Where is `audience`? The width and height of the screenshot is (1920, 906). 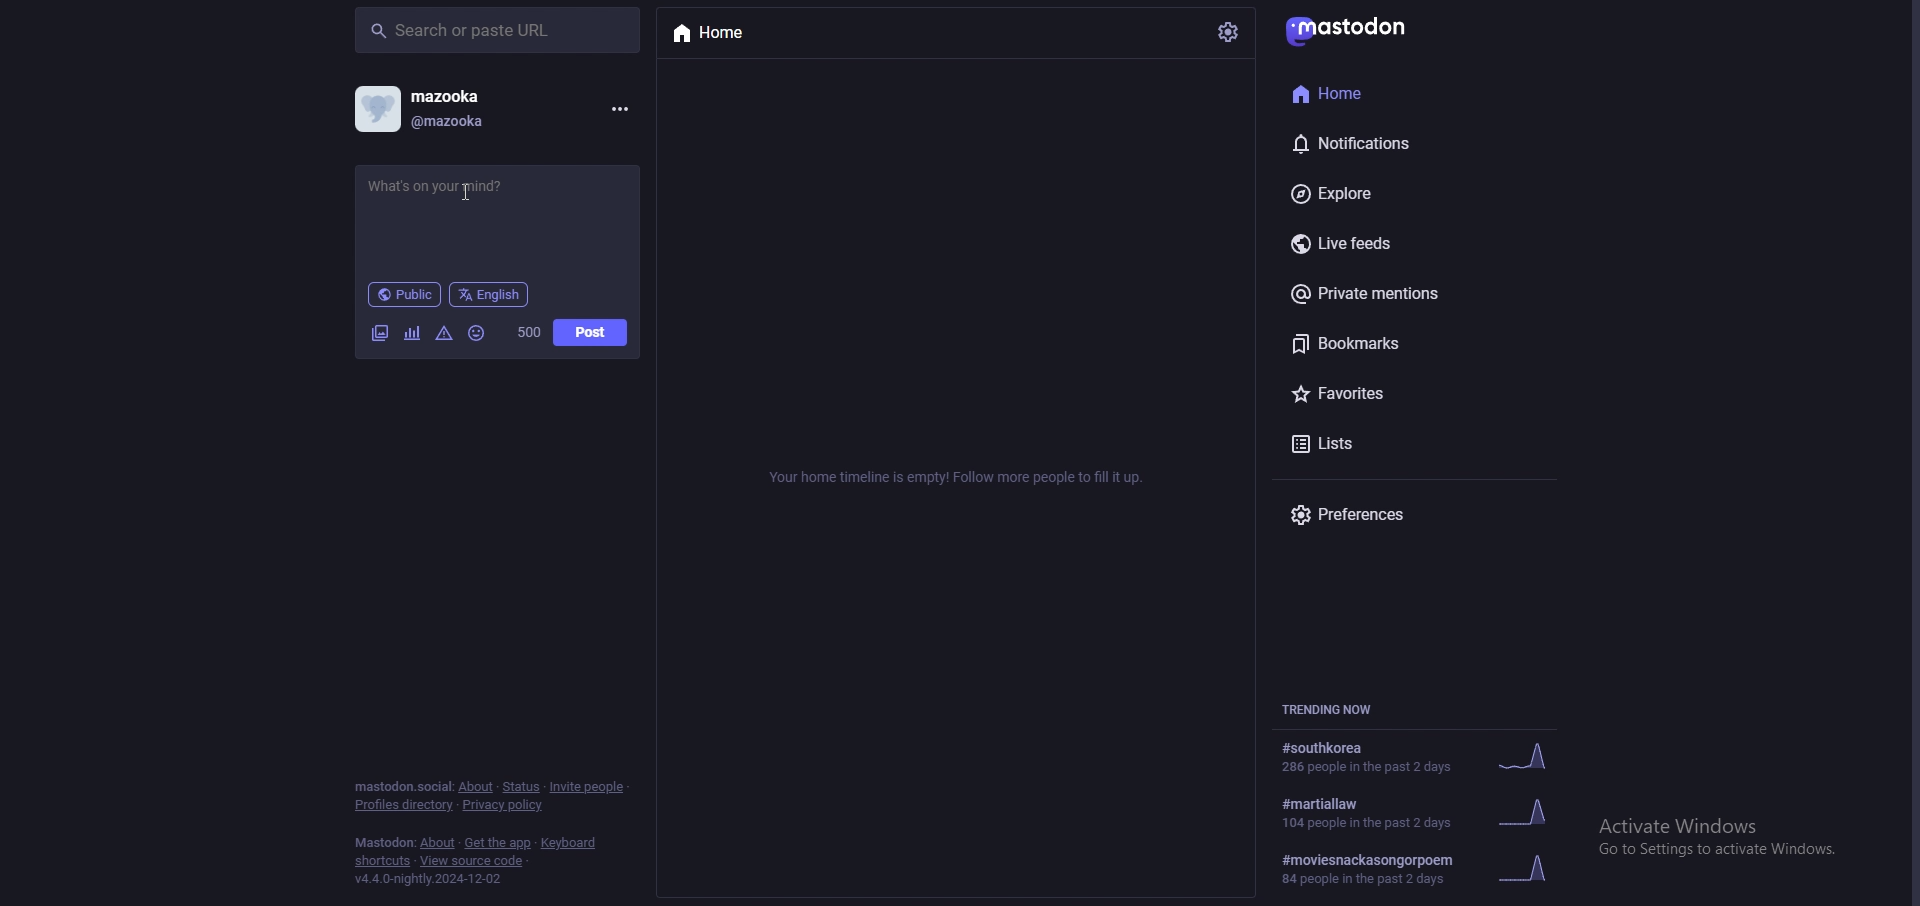 audience is located at coordinates (404, 294).